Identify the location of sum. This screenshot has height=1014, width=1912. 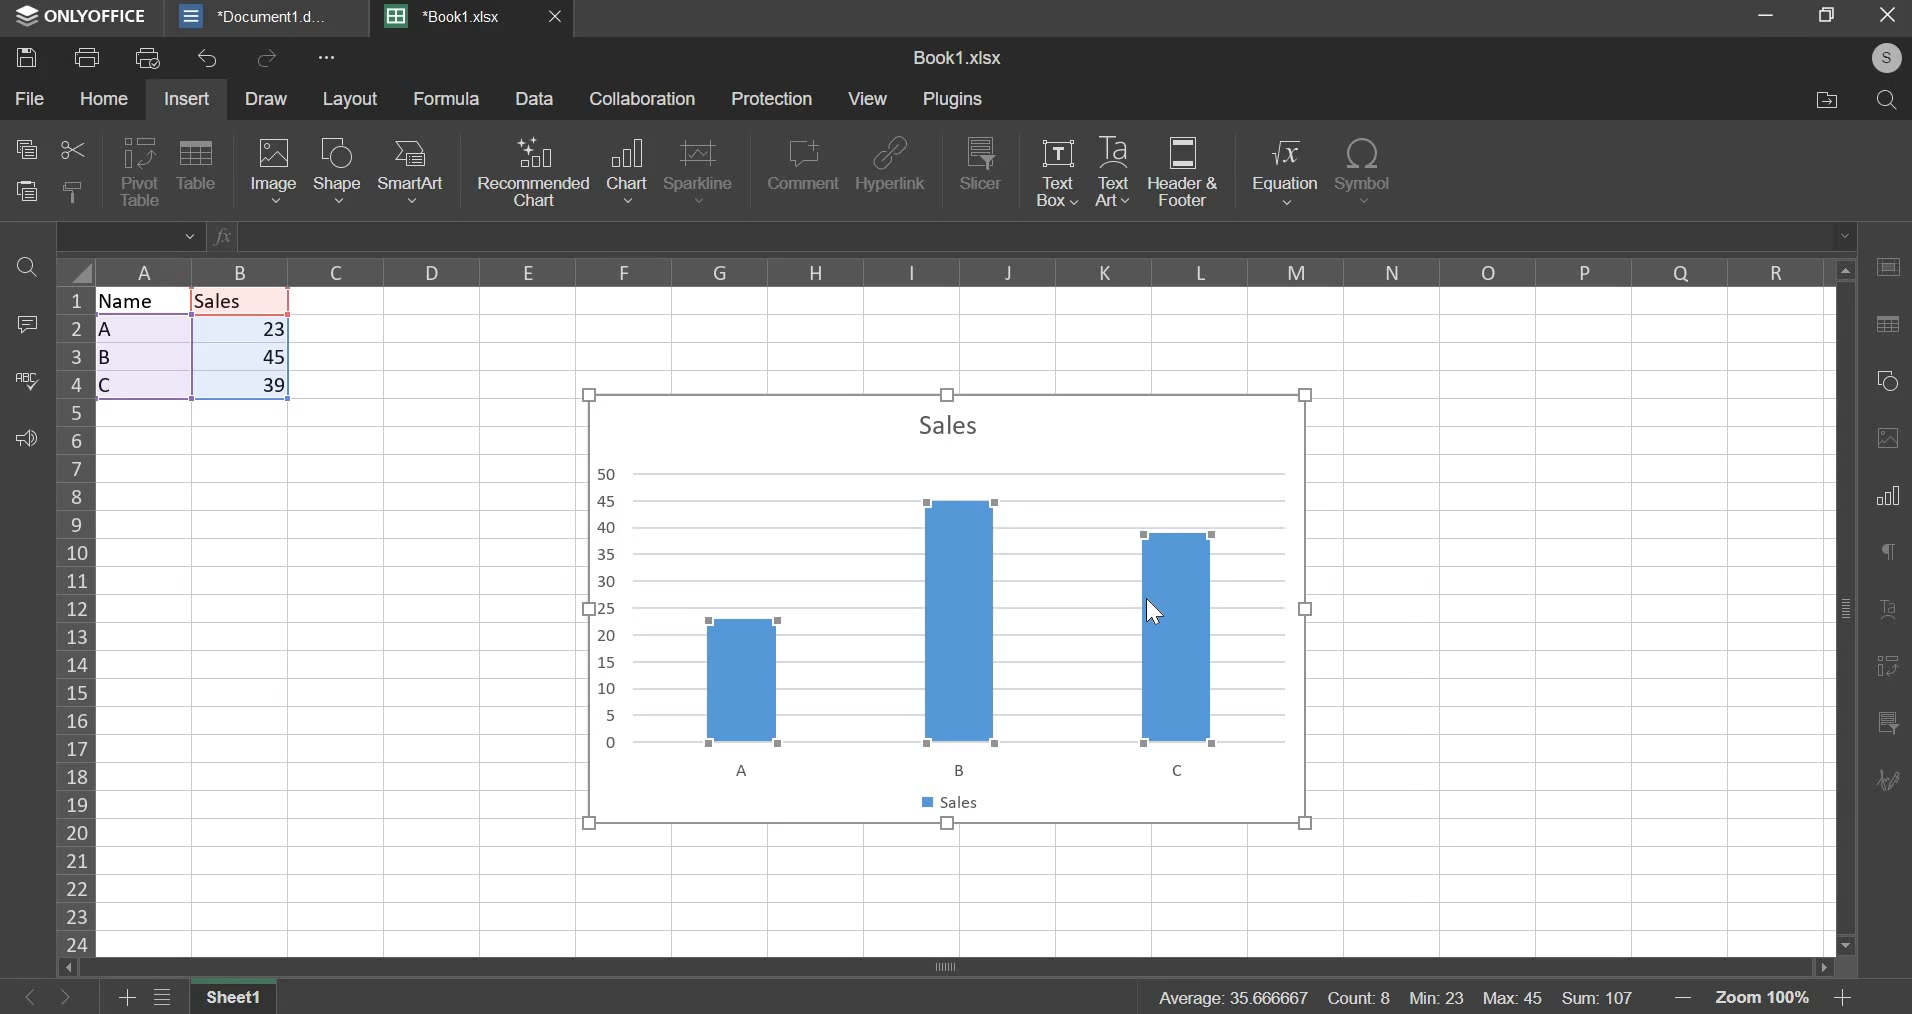
(1597, 997).